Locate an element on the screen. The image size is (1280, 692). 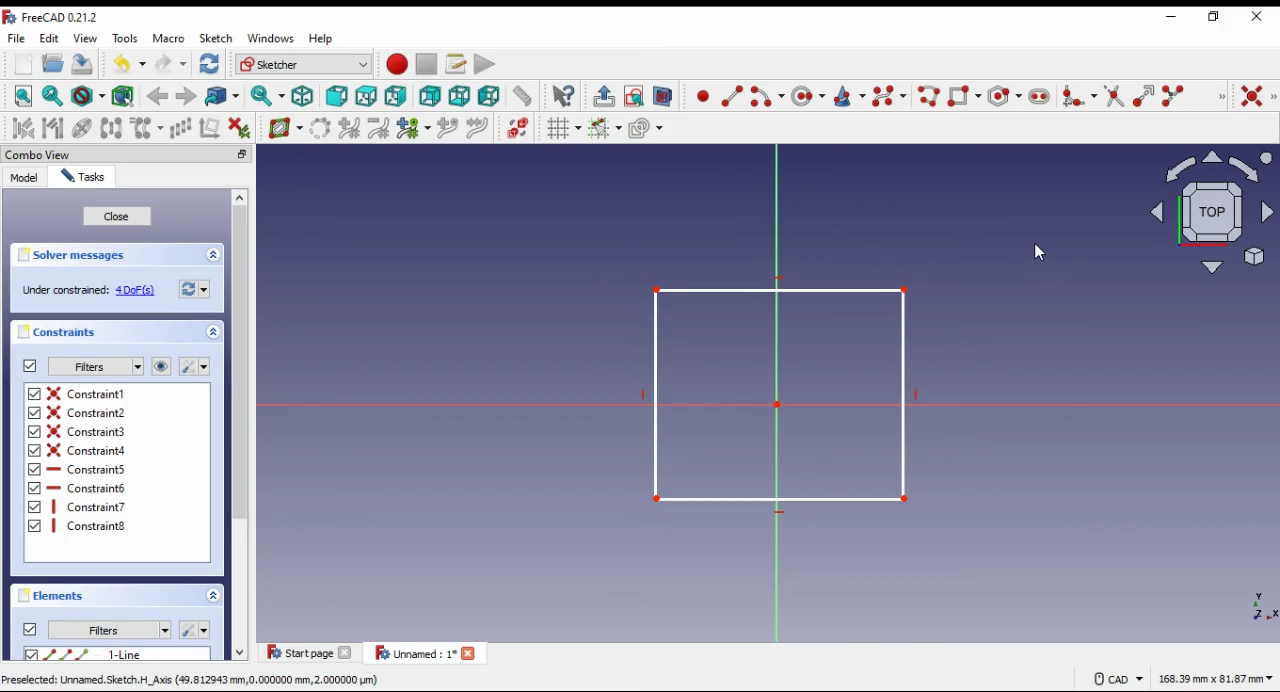
on/off elements is located at coordinates (30, 629).